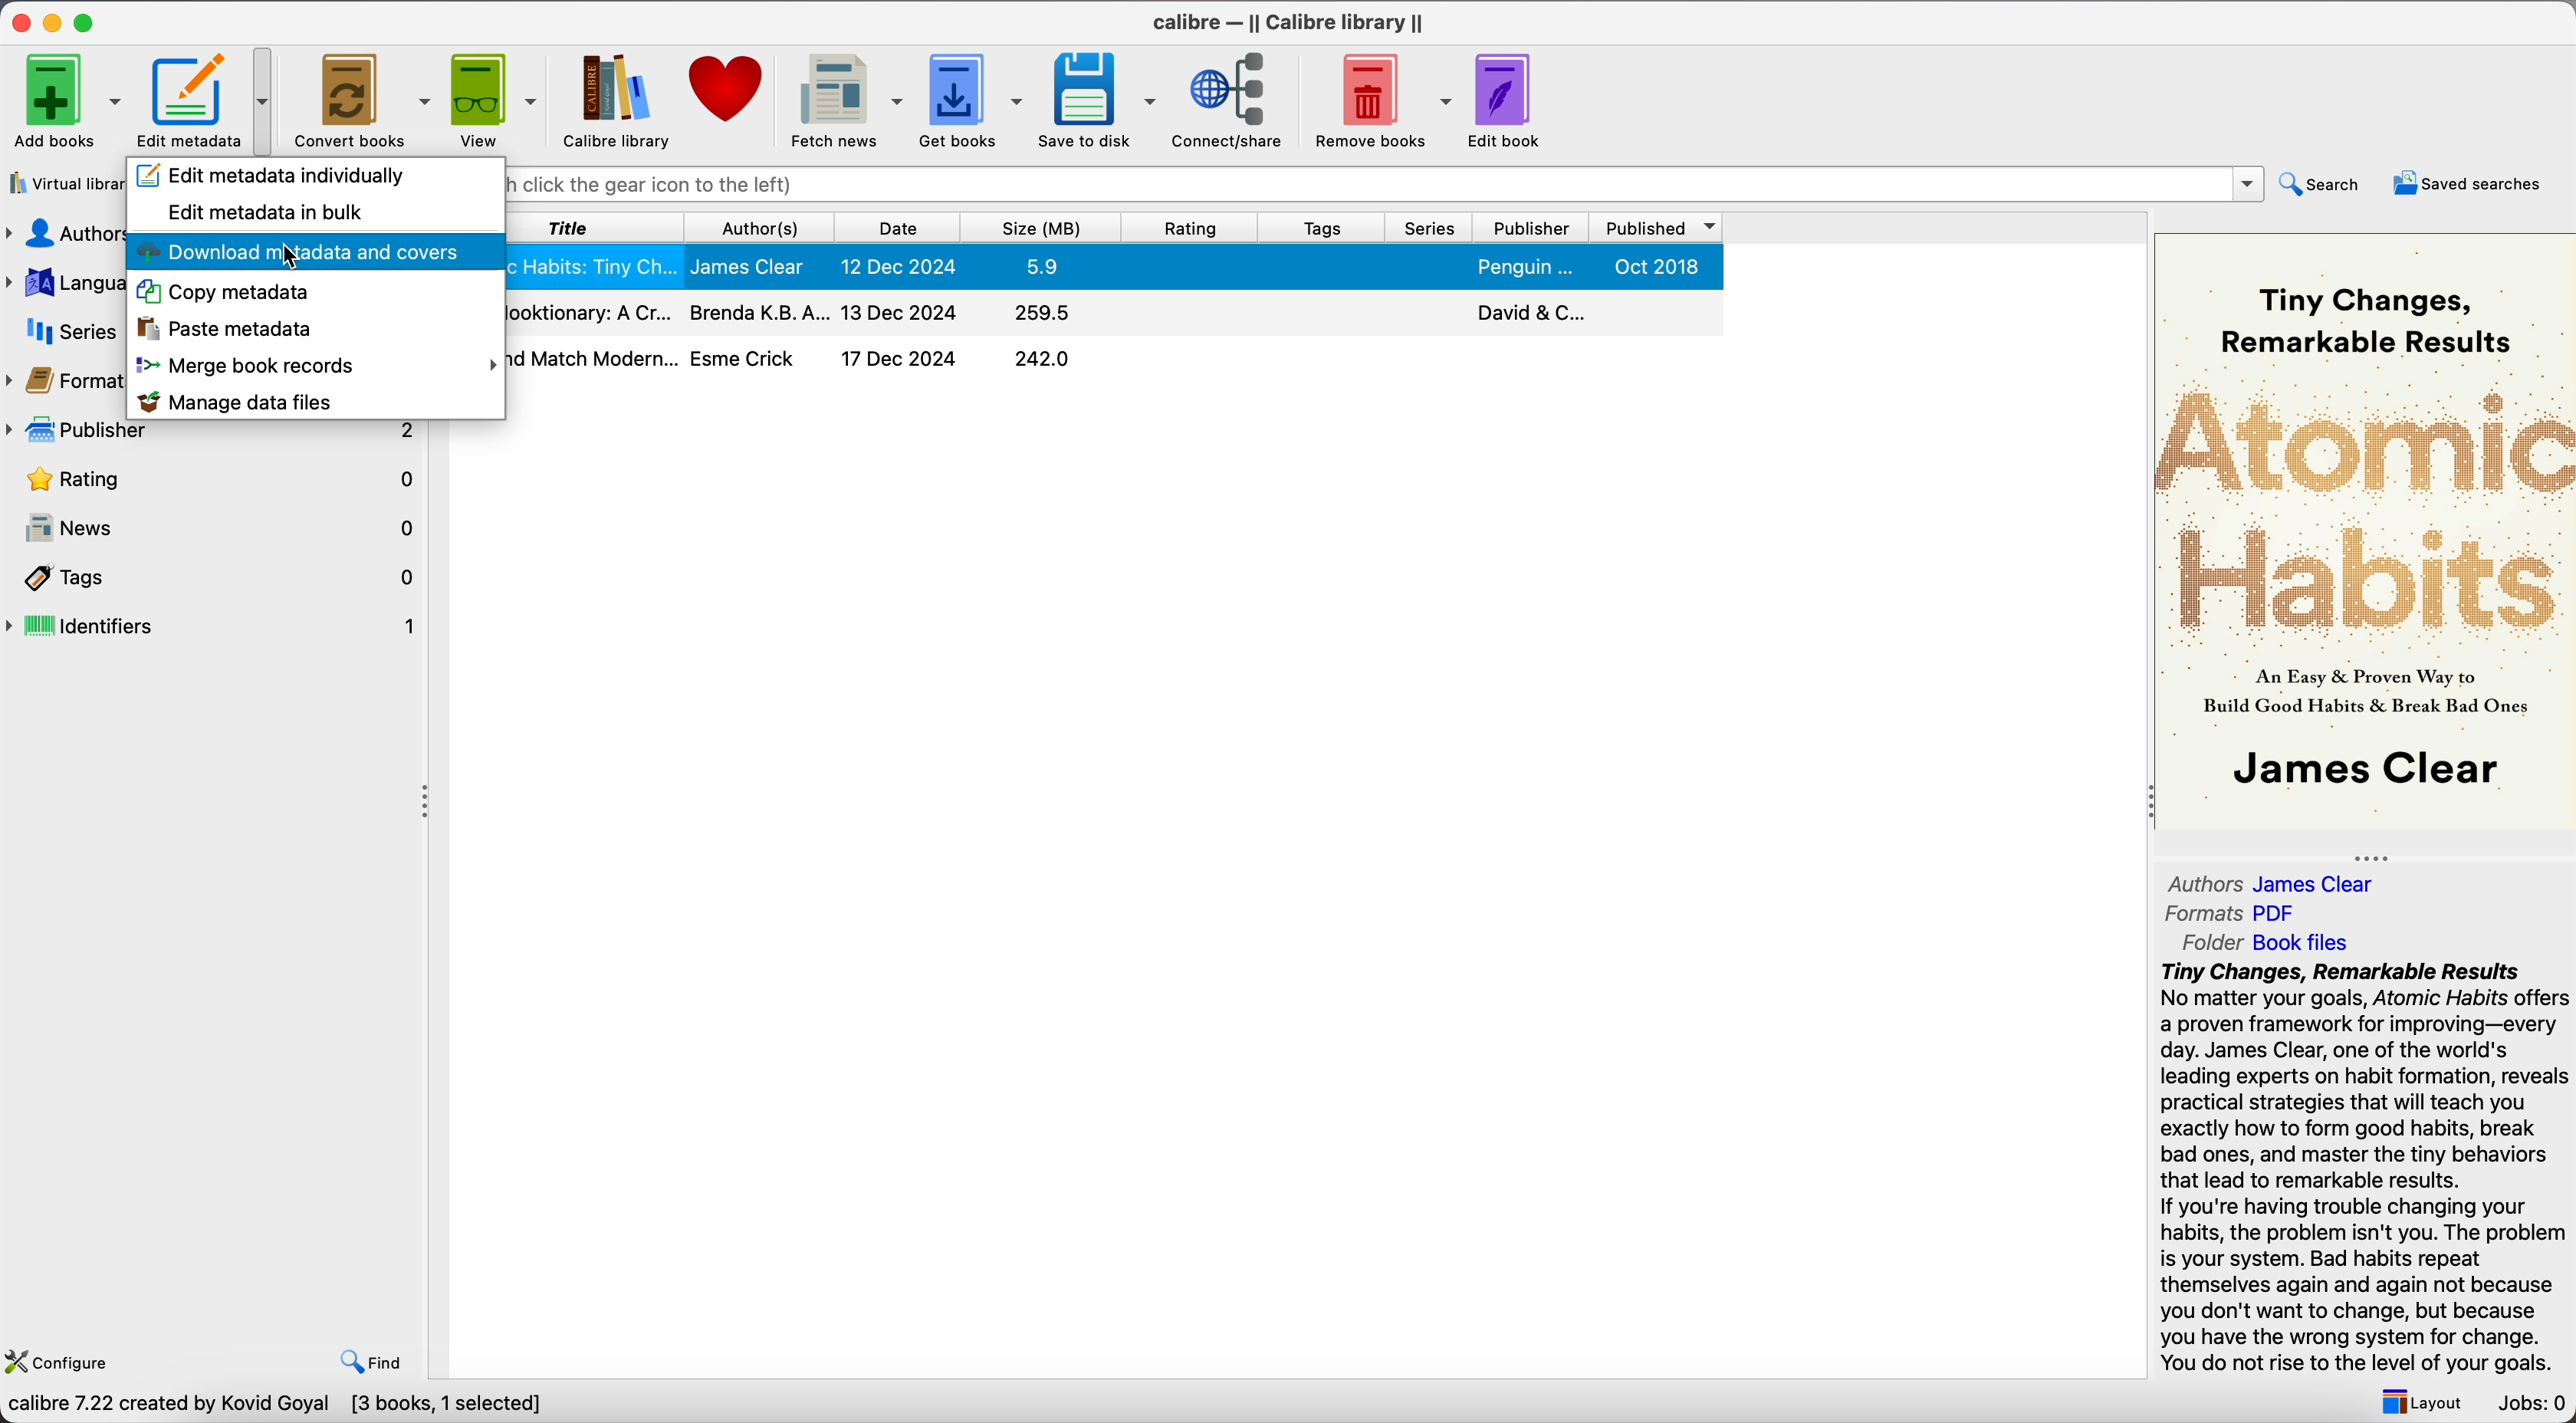  I want to click on Atomic Habits: Tiny Ch..., so click(597, 266).